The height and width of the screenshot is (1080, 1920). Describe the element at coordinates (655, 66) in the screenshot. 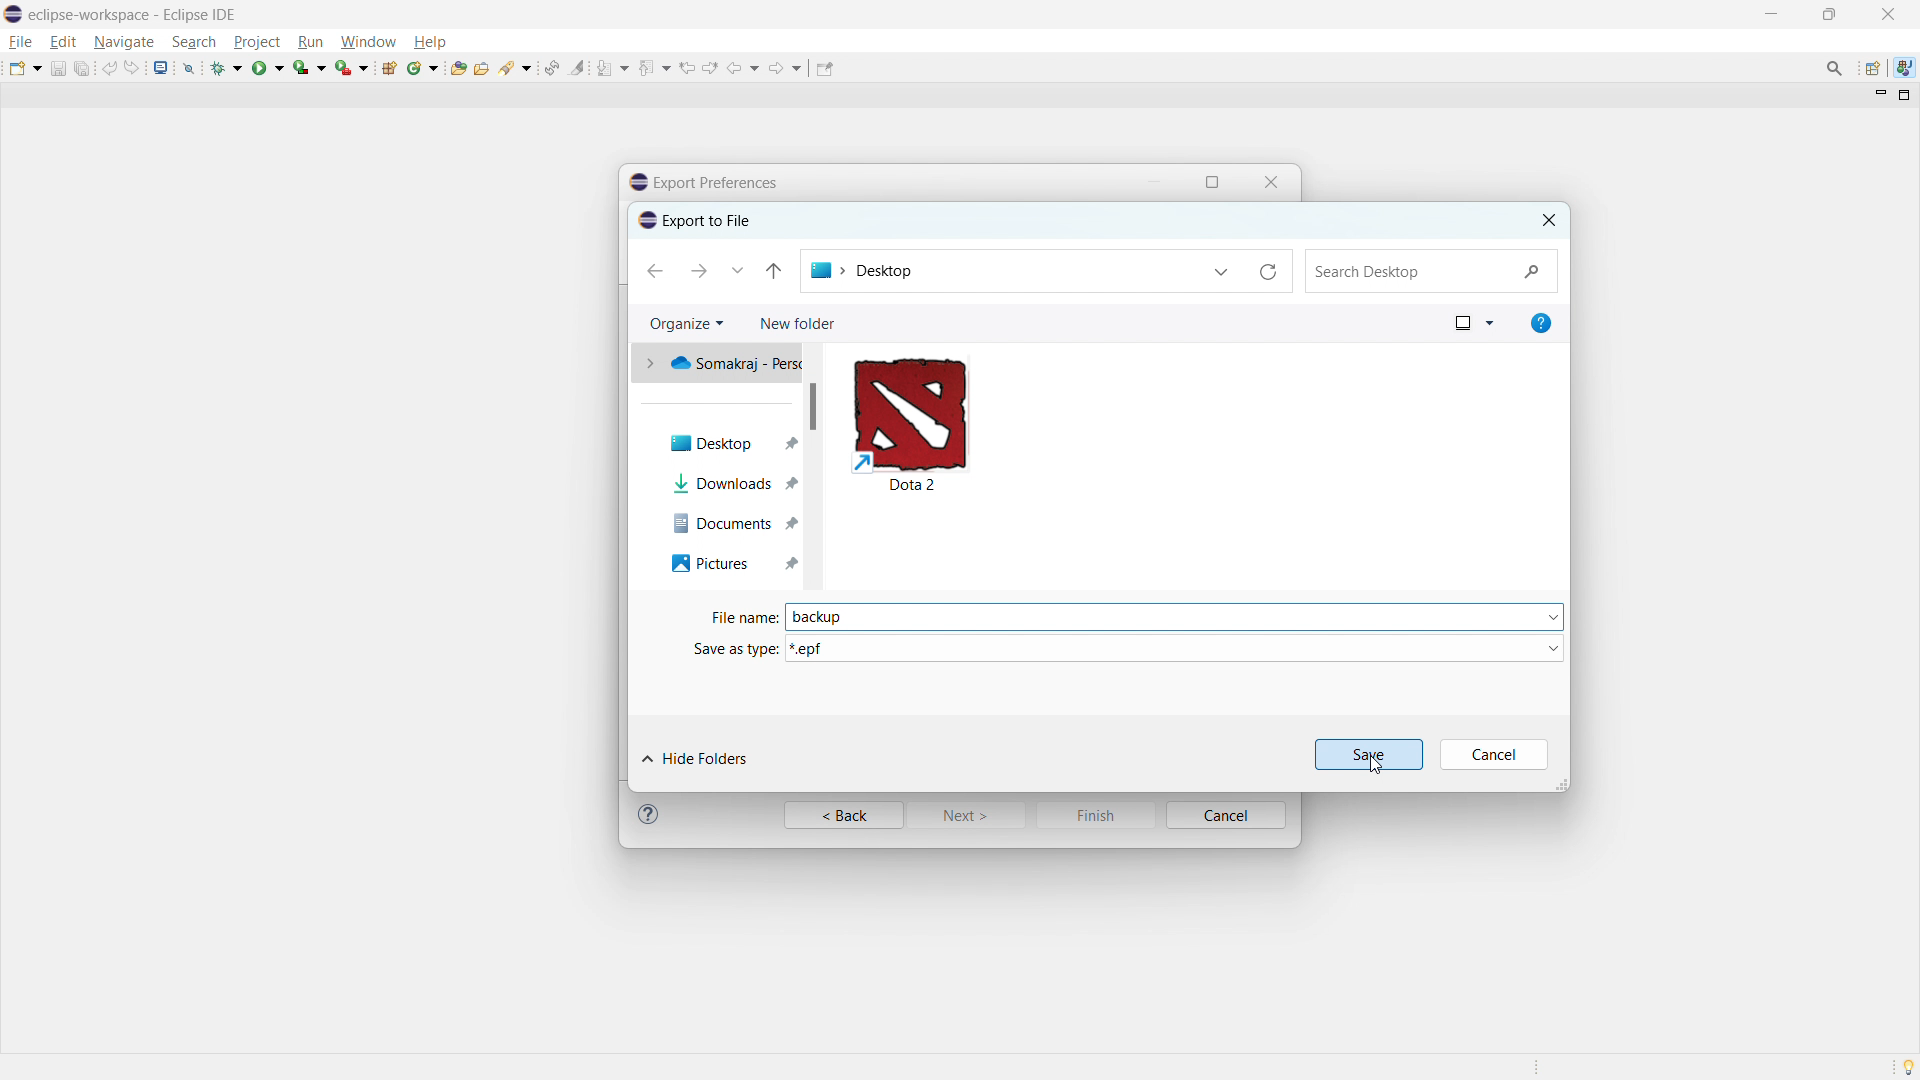

I see `previous annotation` at that location.